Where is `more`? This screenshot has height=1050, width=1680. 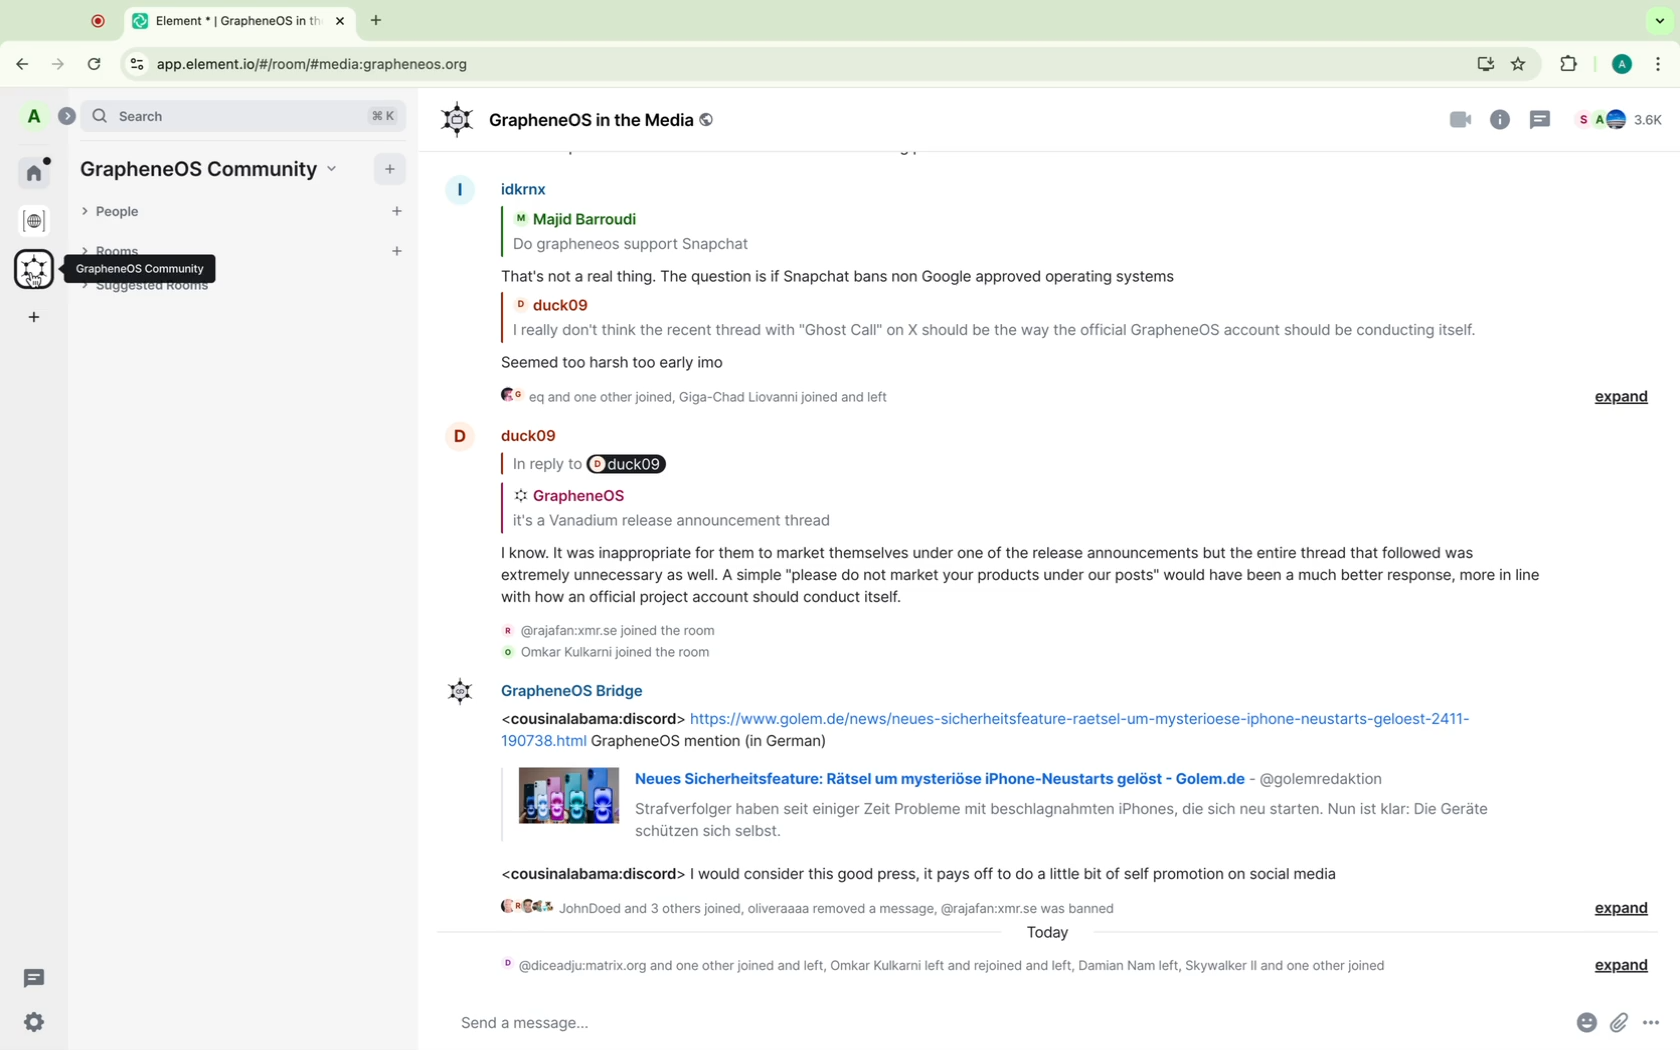 more is located at coordinates (1660, 62).